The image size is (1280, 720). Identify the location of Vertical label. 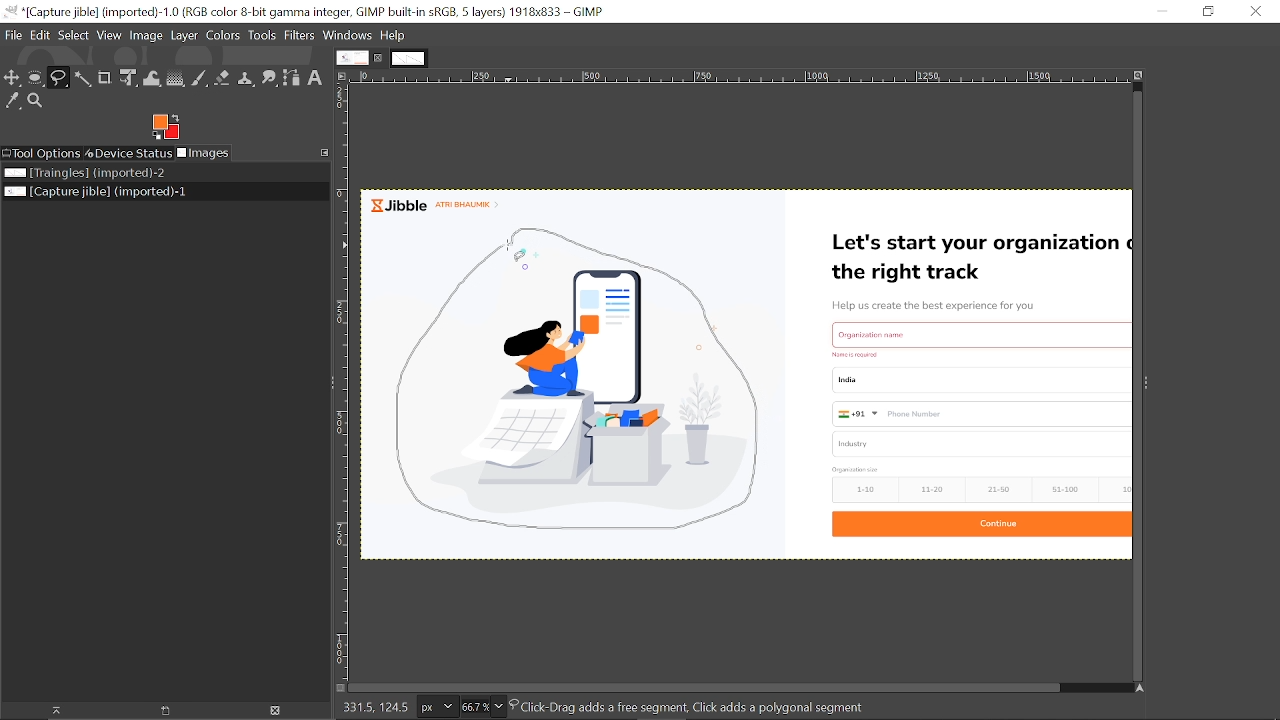
(344, 381).